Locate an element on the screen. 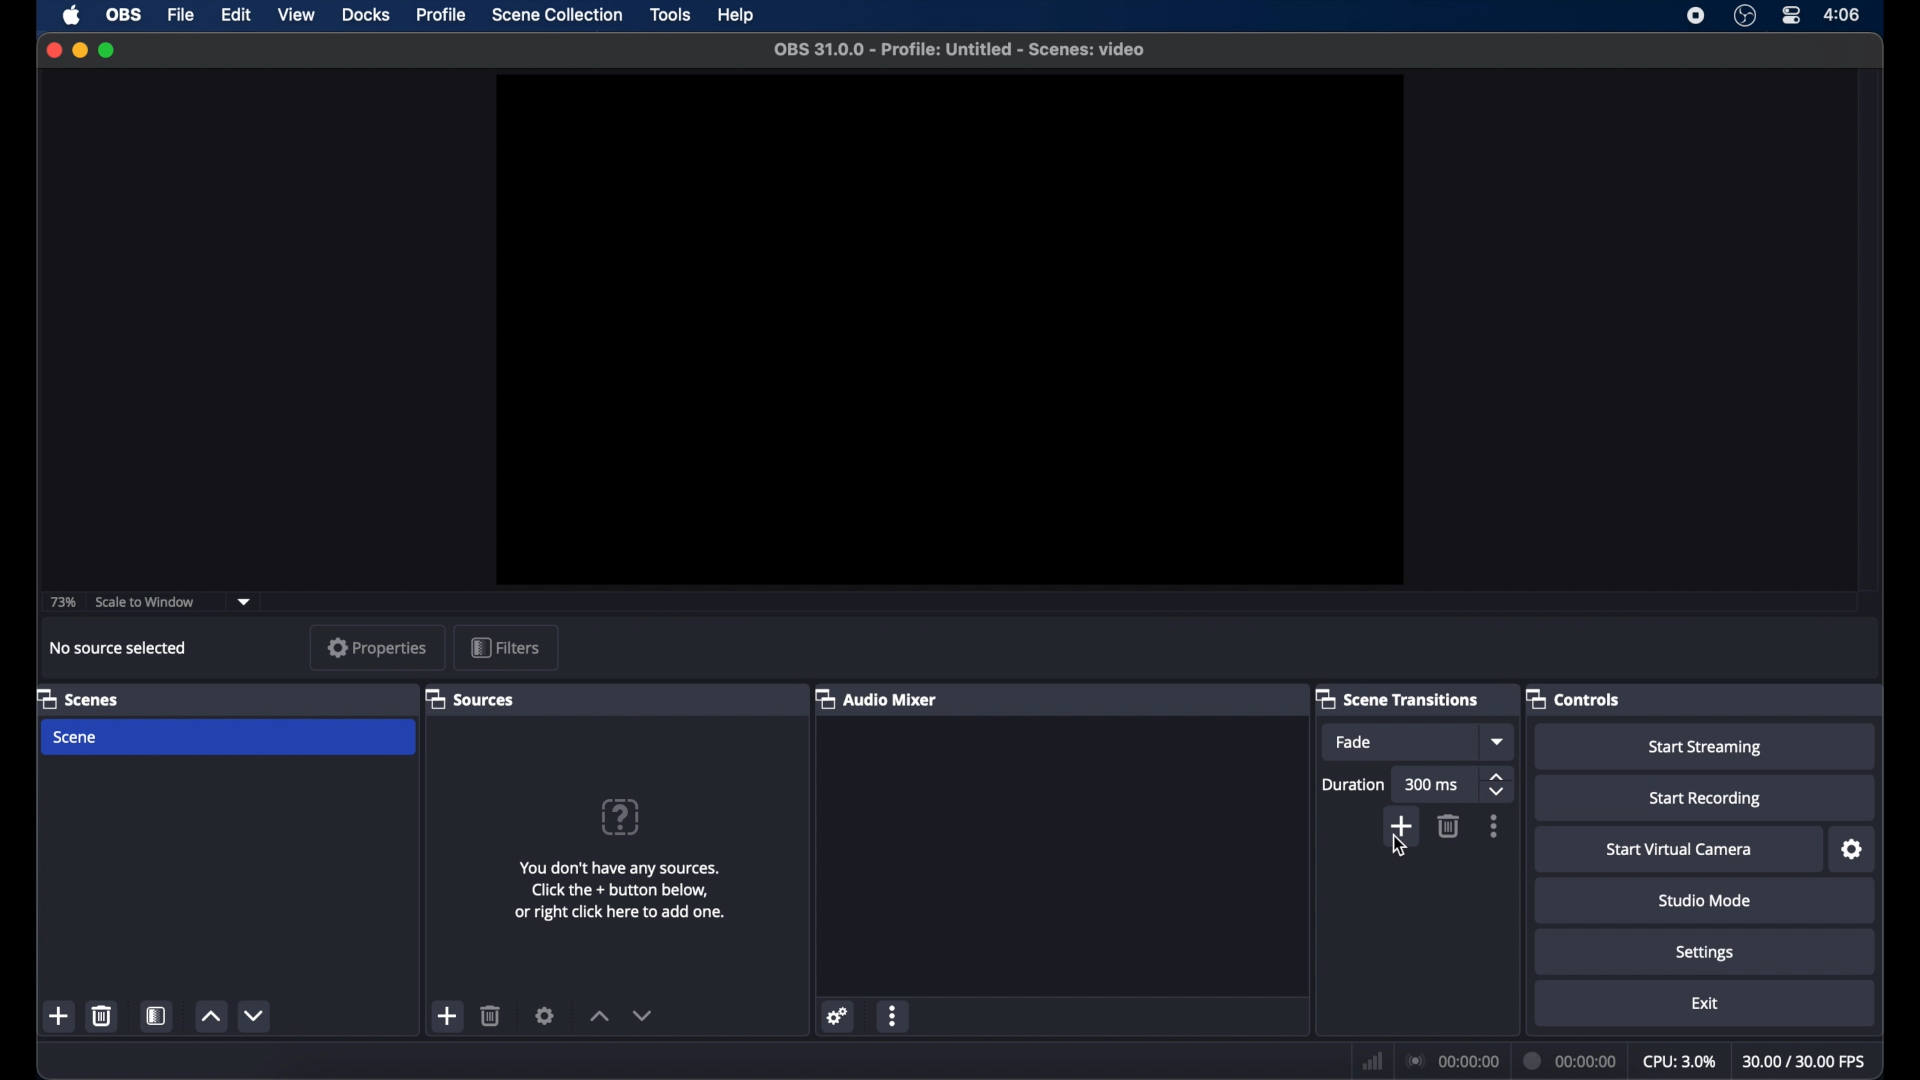  stepper button is located at coordinates (1499, 784).